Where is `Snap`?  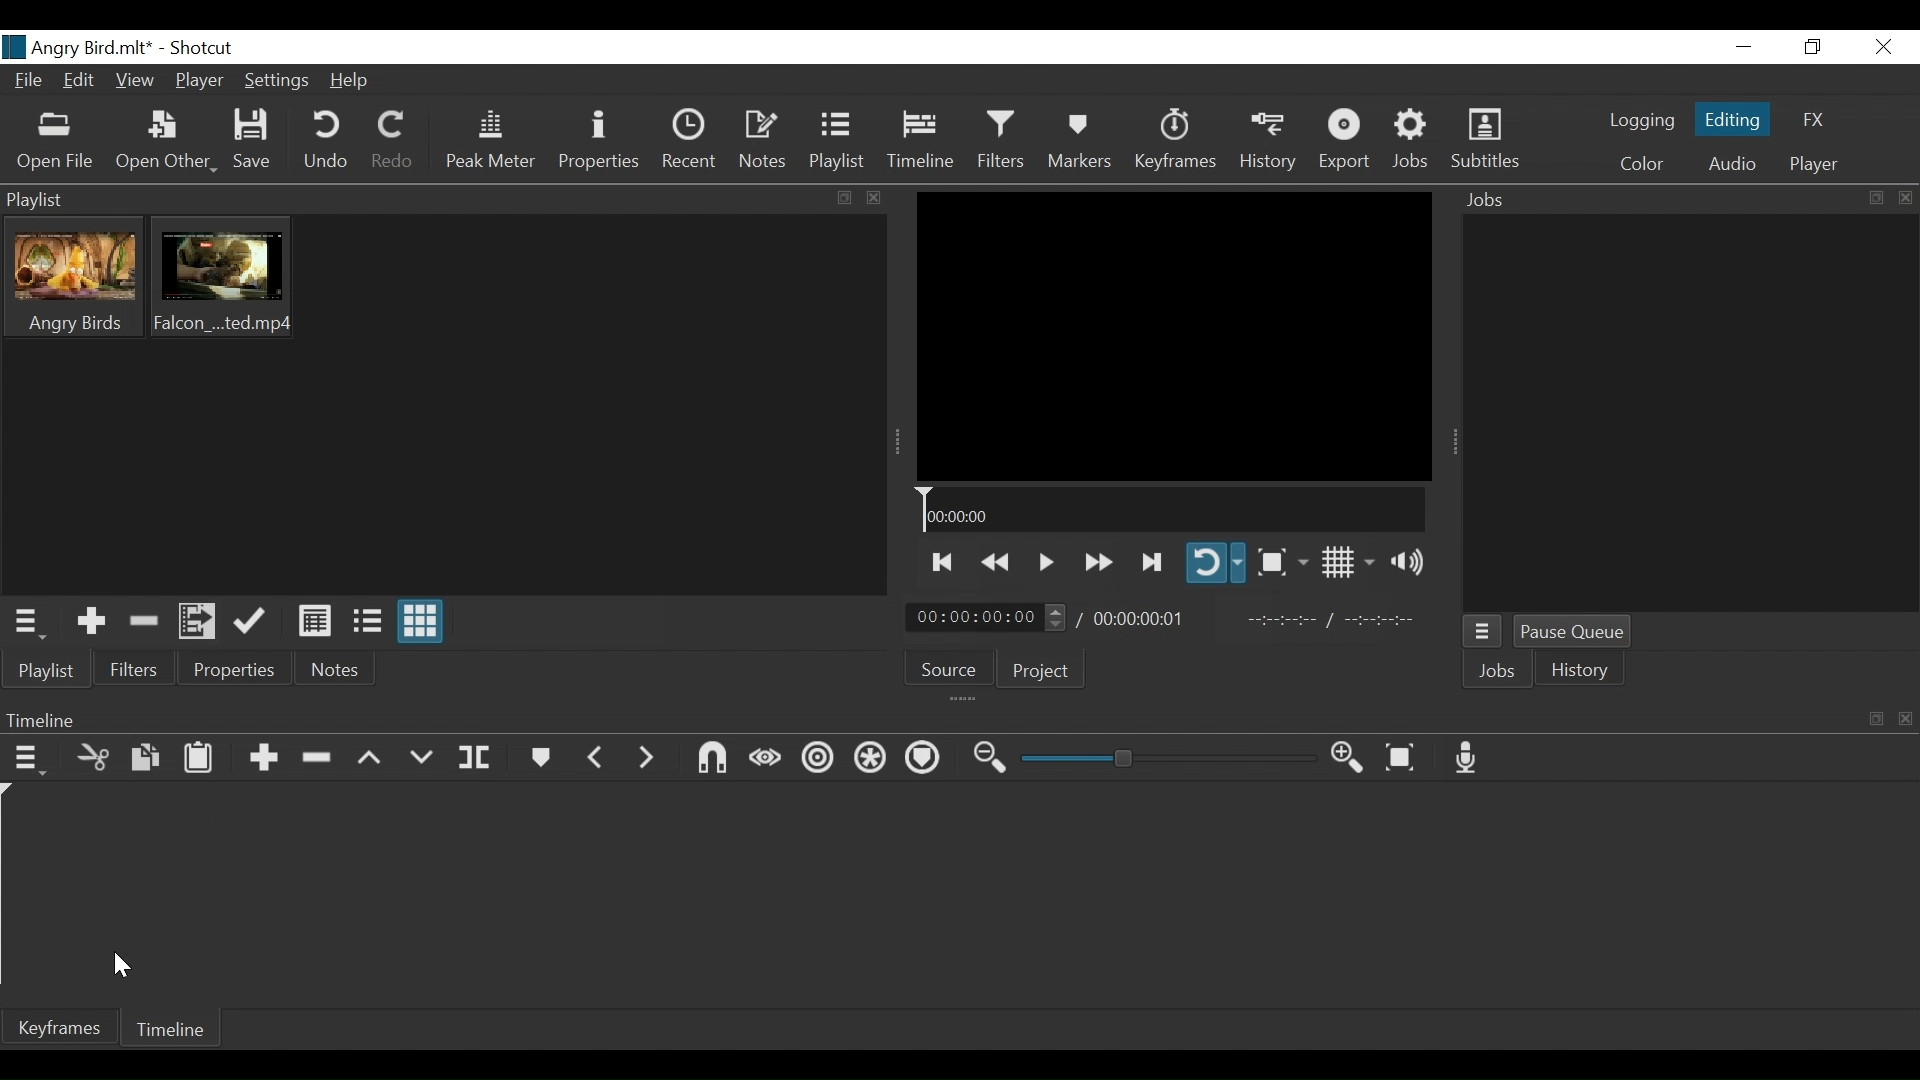 Snap is located at coordinates (711, 759).